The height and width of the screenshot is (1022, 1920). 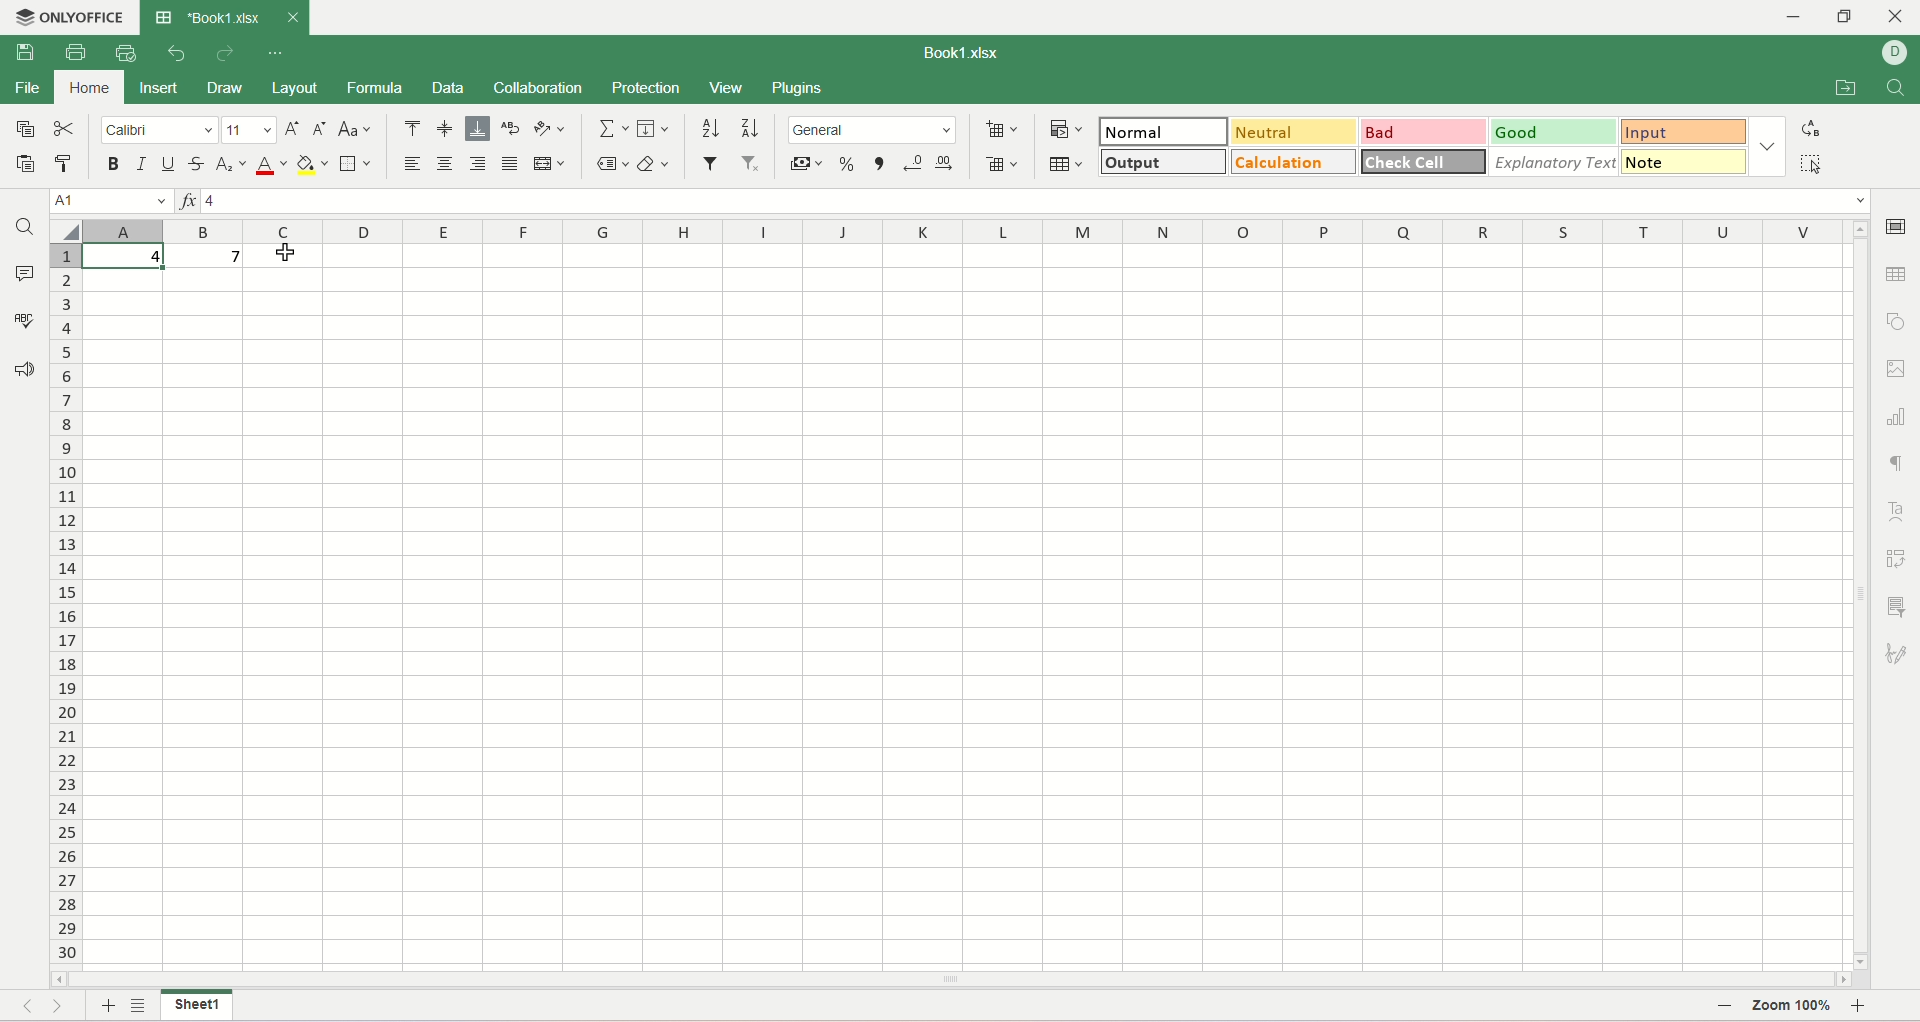 I want to click on background color, so click(x=312, y=163).